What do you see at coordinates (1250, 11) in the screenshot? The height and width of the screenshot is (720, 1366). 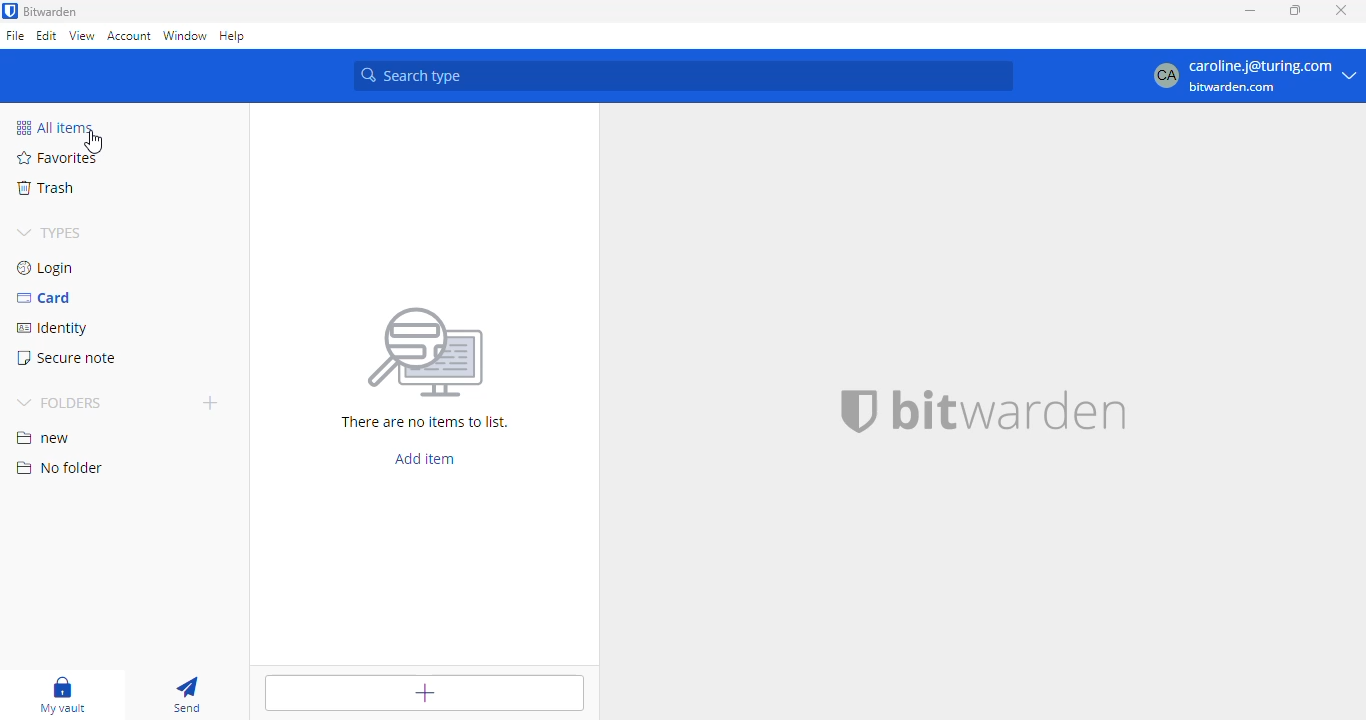 I see `minimize` at bounding box center [1250, 11].